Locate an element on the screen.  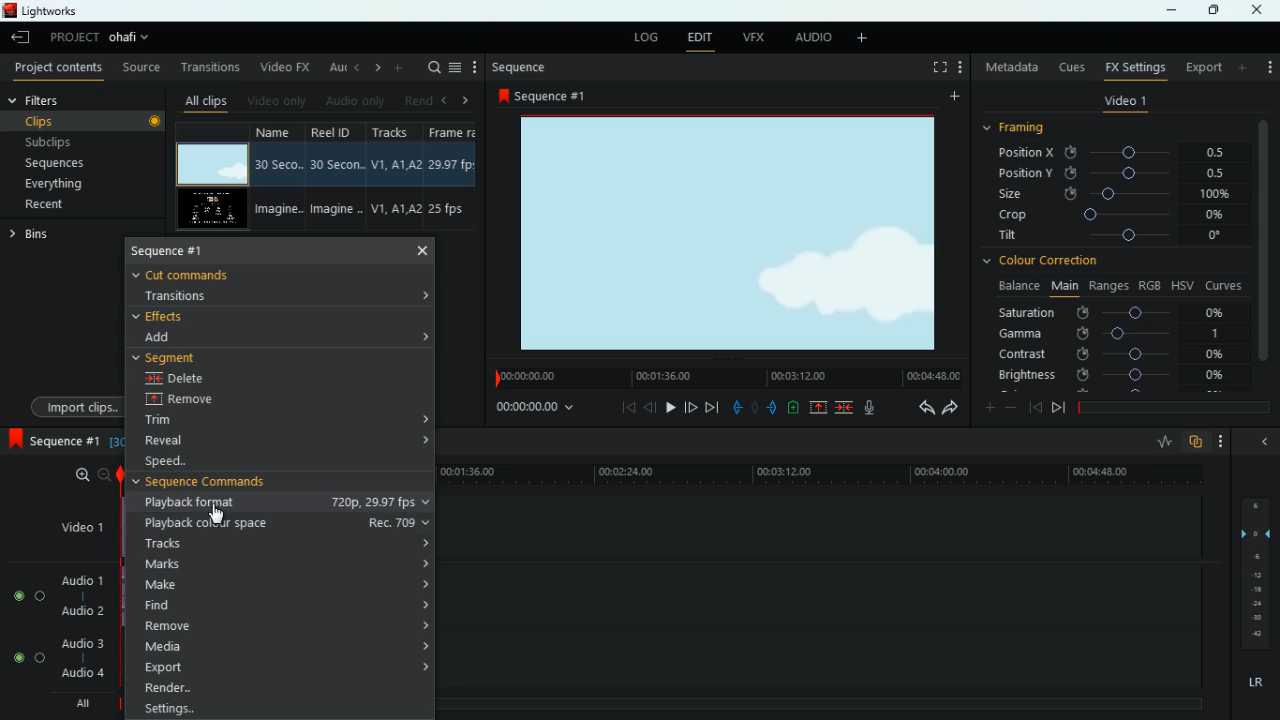
tilt is located at coordinates (1115, 237).